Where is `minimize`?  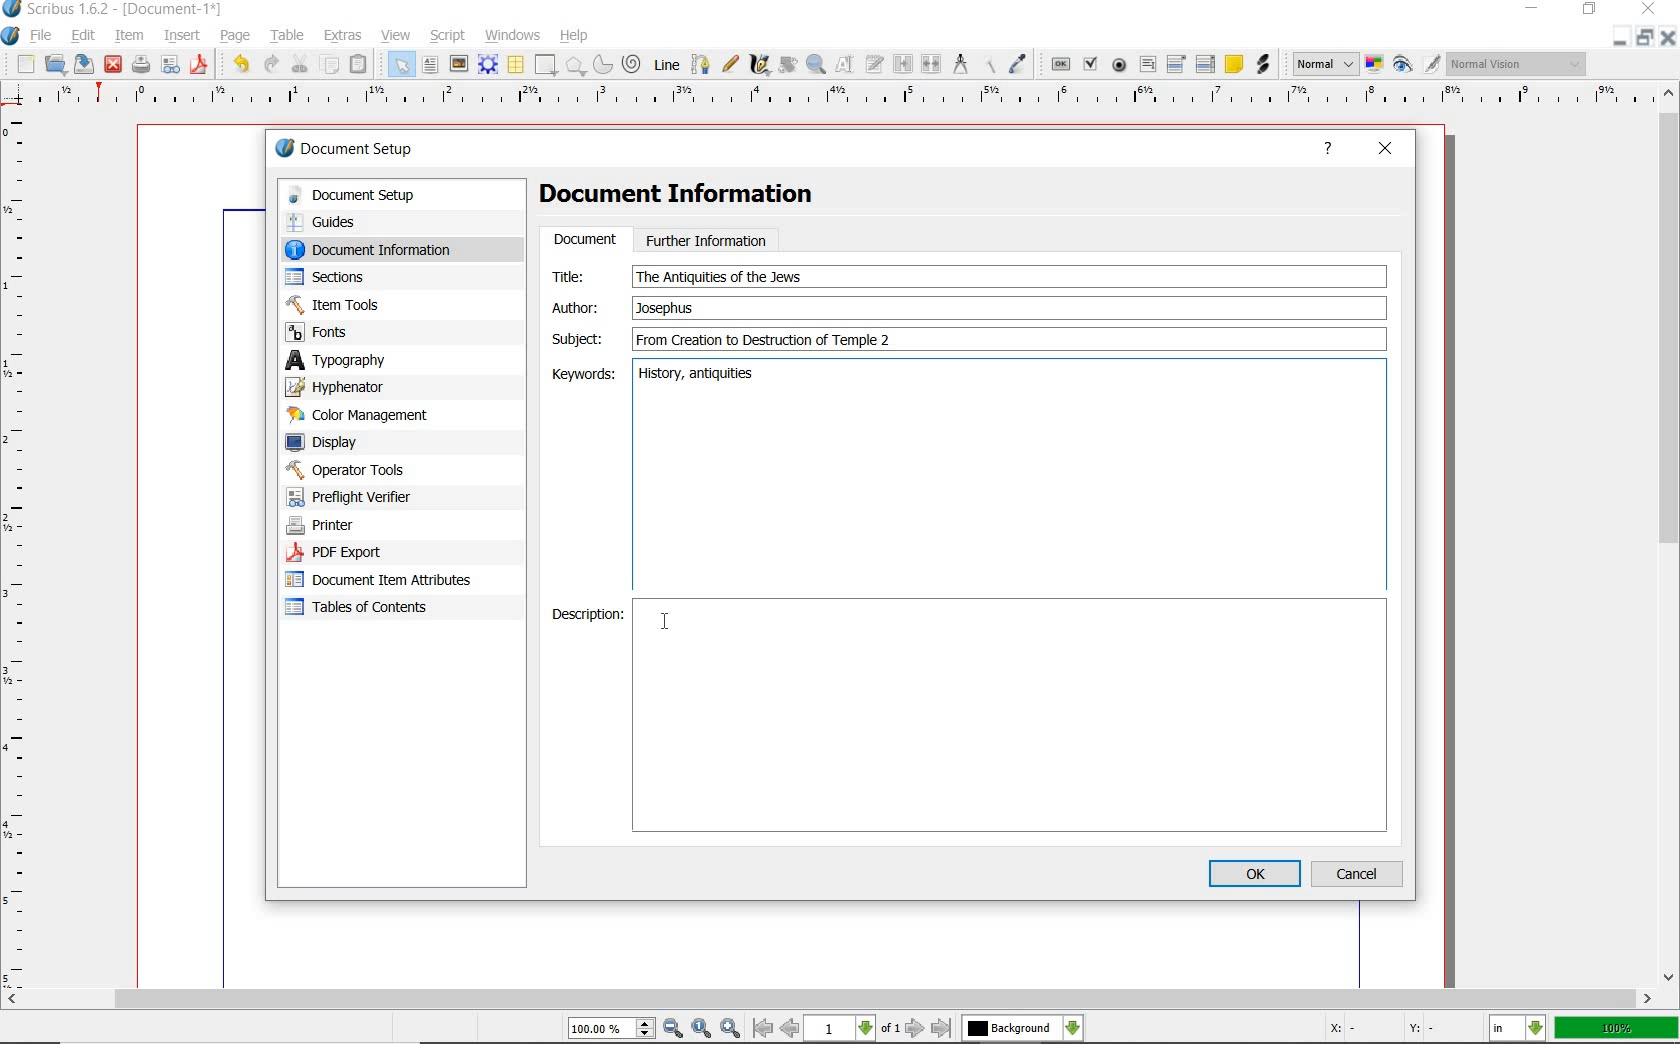
minimize is located at coordinates (1622, 33).